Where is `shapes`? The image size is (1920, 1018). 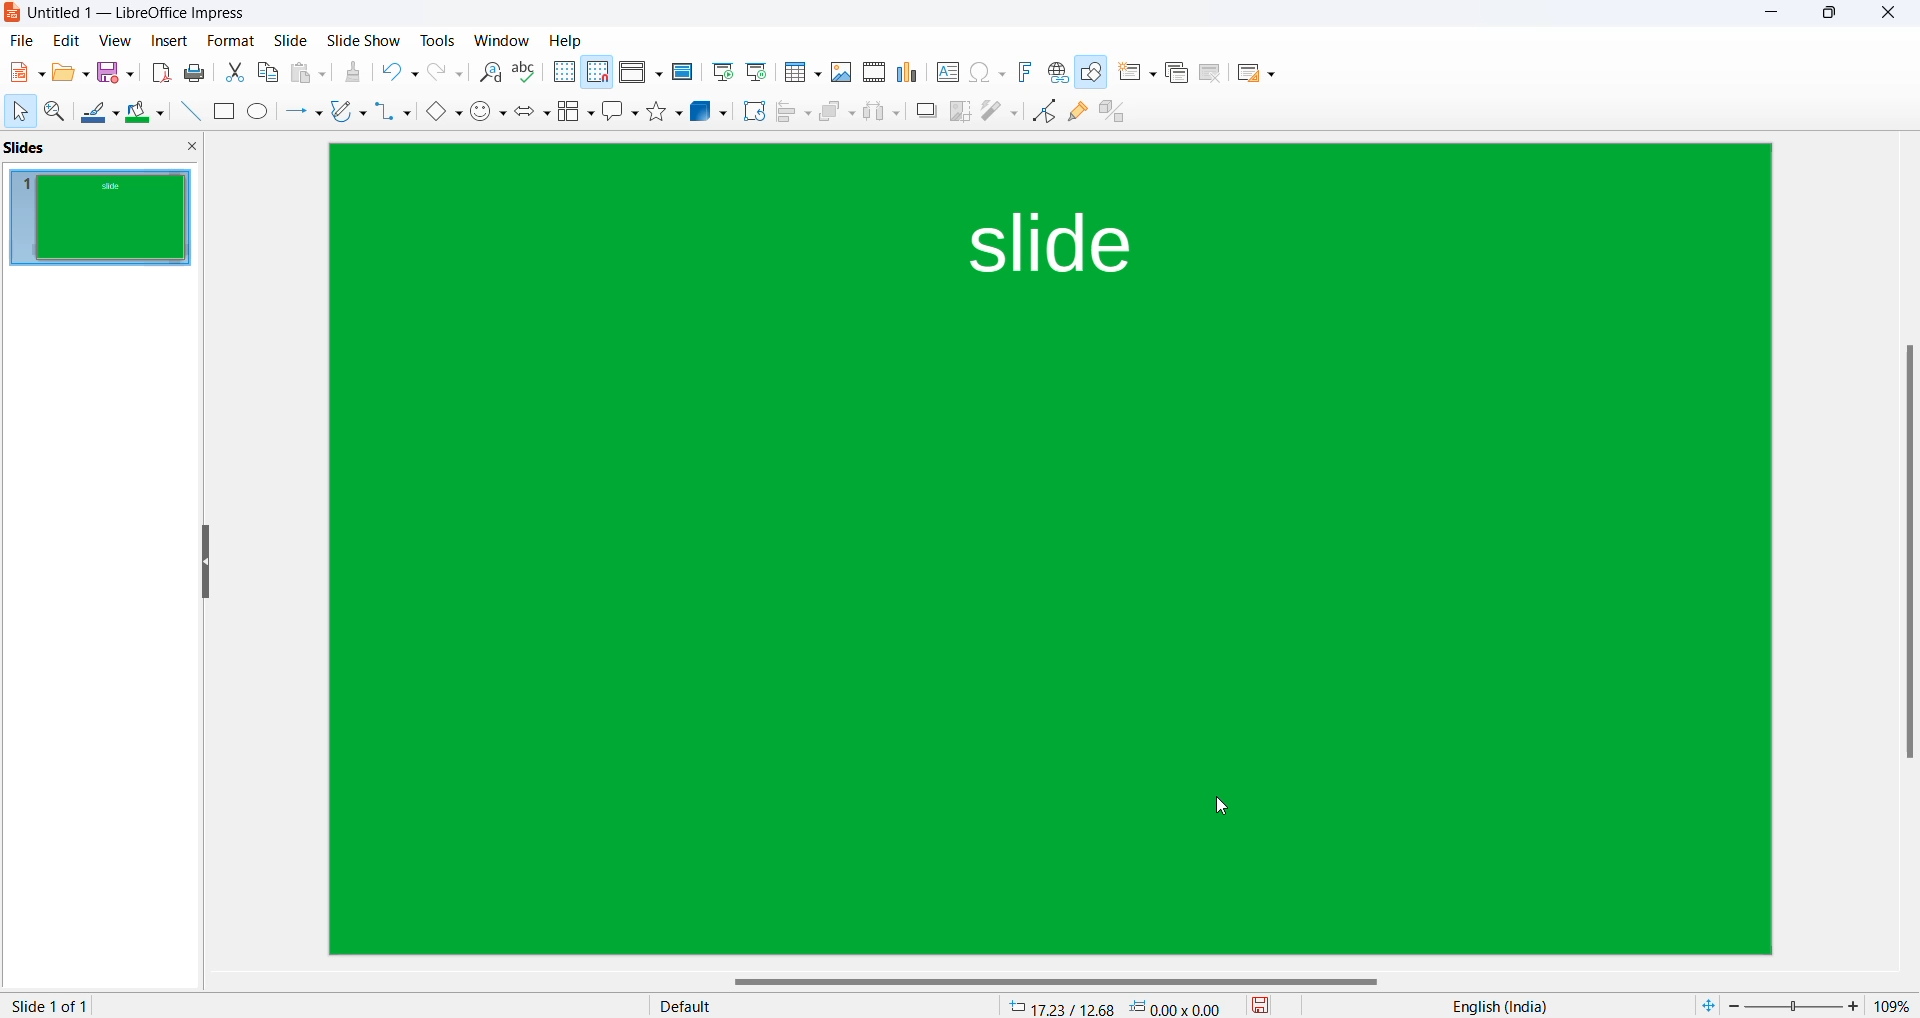 shapes is located at coordinates (667, 111).